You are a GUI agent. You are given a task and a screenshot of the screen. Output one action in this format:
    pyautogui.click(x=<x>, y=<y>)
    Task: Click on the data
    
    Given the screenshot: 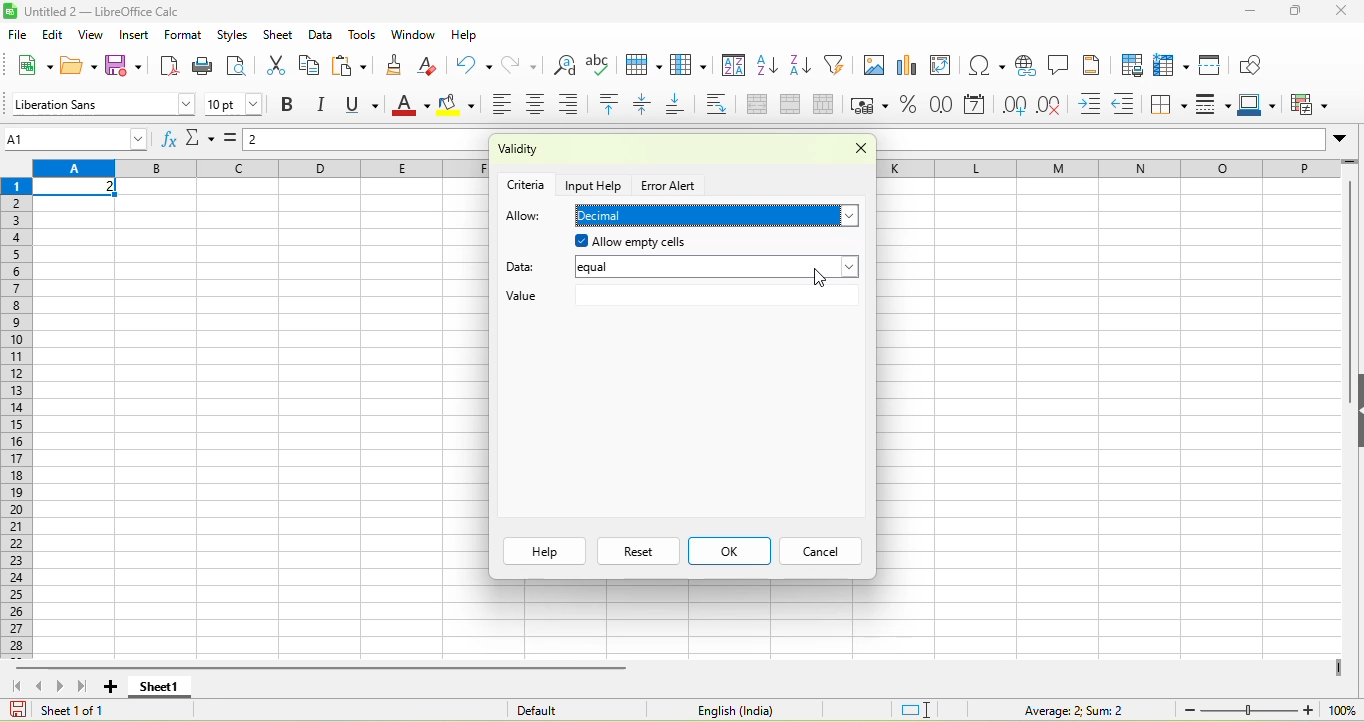 What is the action you would take?
    pyautogui.click(x=321, y=34)
    